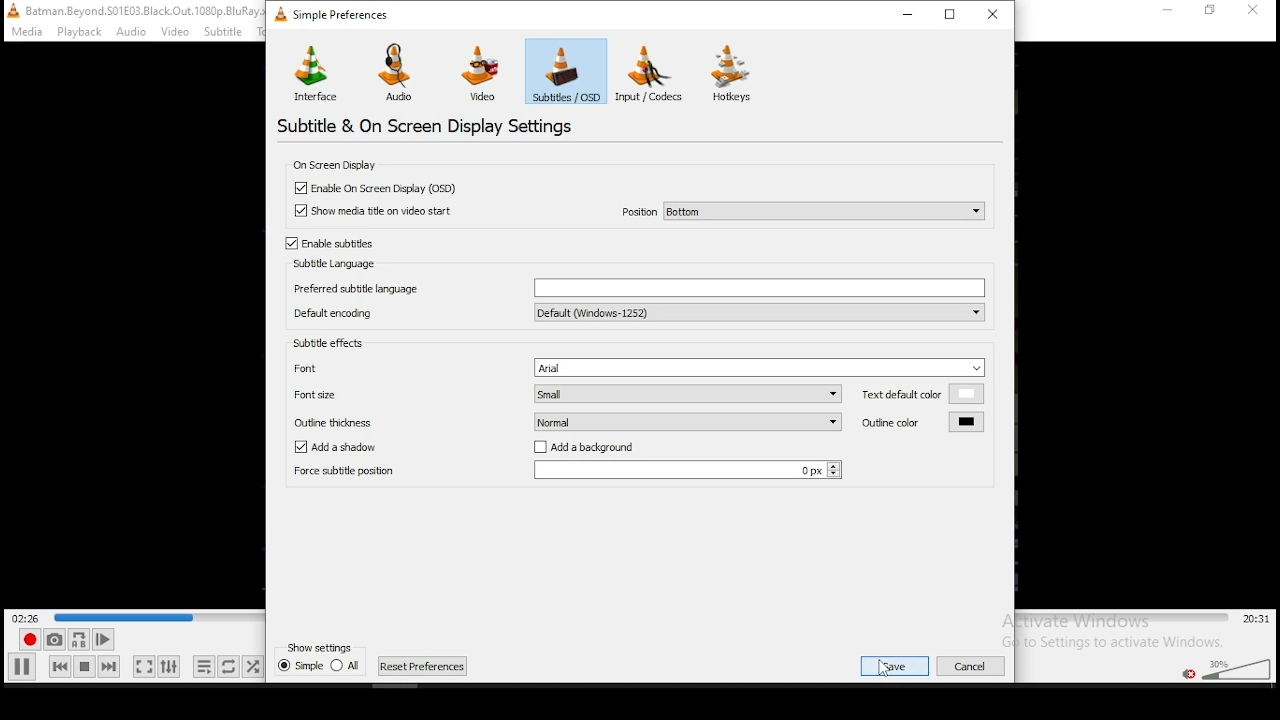 This screenshot has height=720, width=1280. What do you see at coordinates (690, 433) in the screenshot?
I see `small` at bounding box center [690, 433].